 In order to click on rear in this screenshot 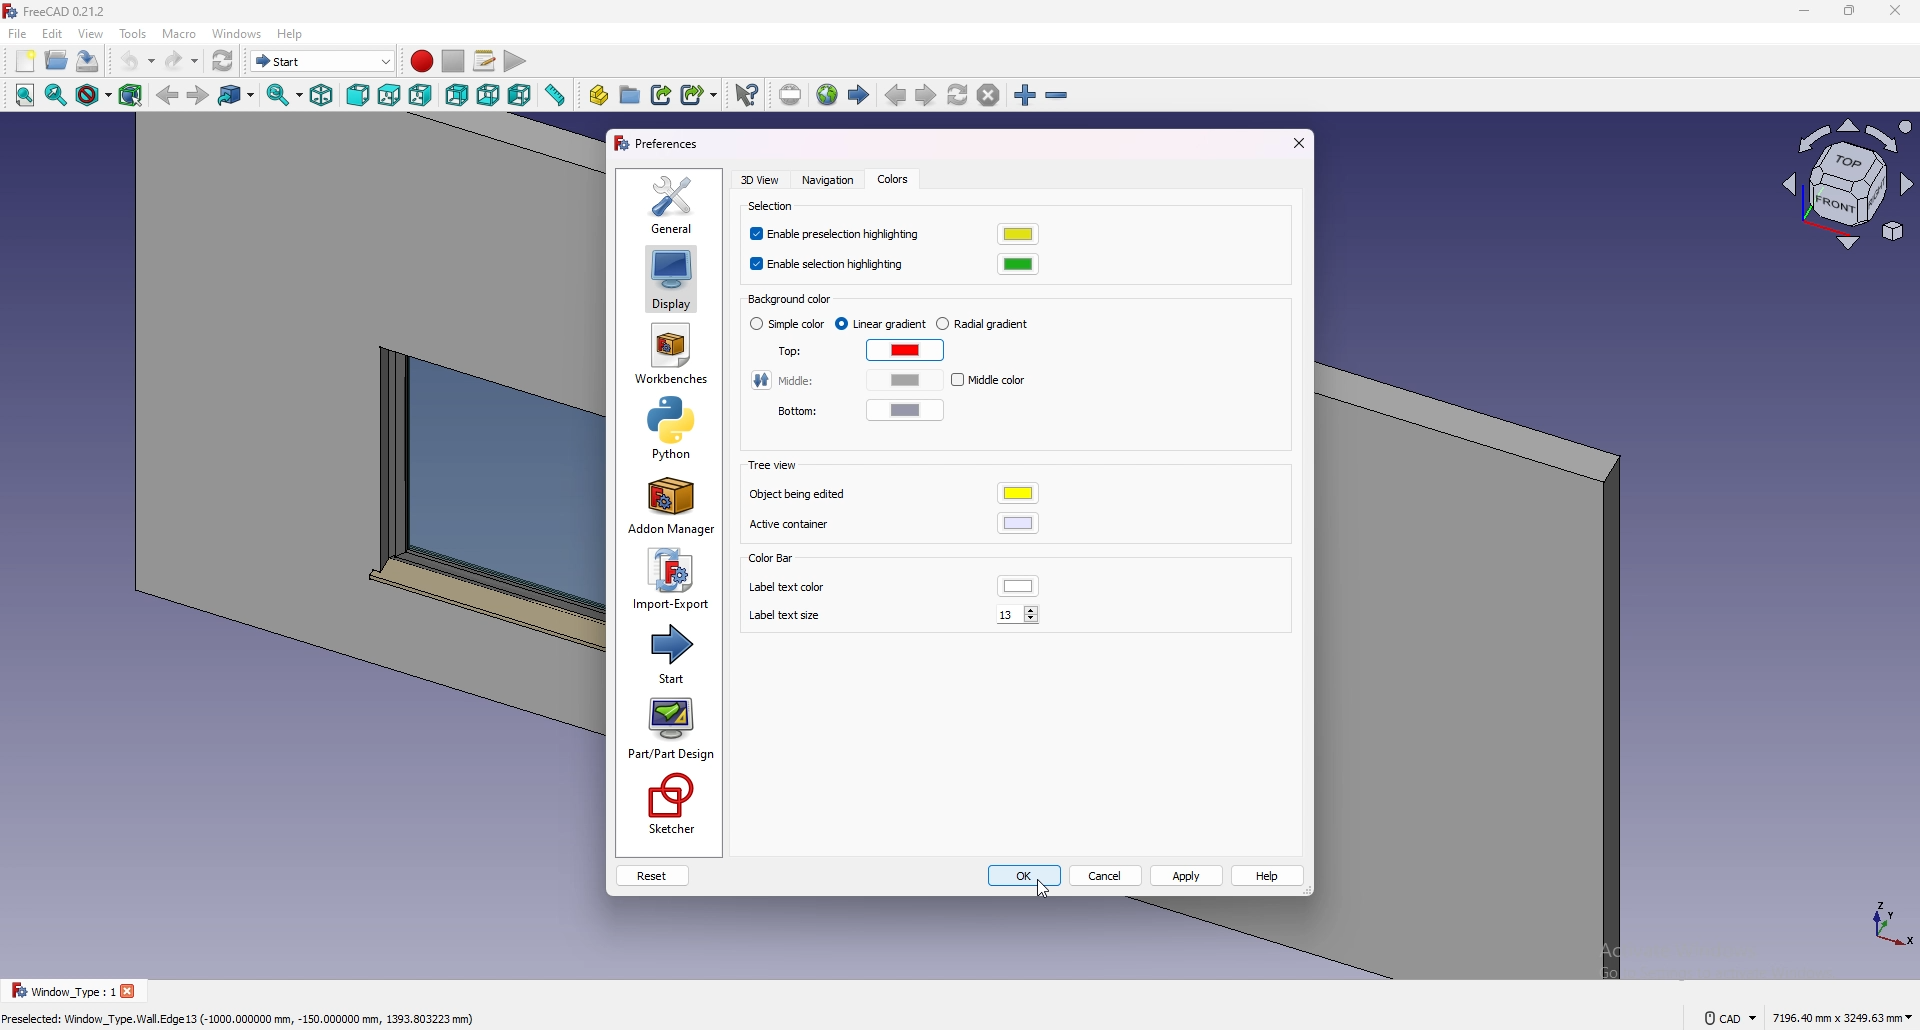, I will do `click(457, 96)`.